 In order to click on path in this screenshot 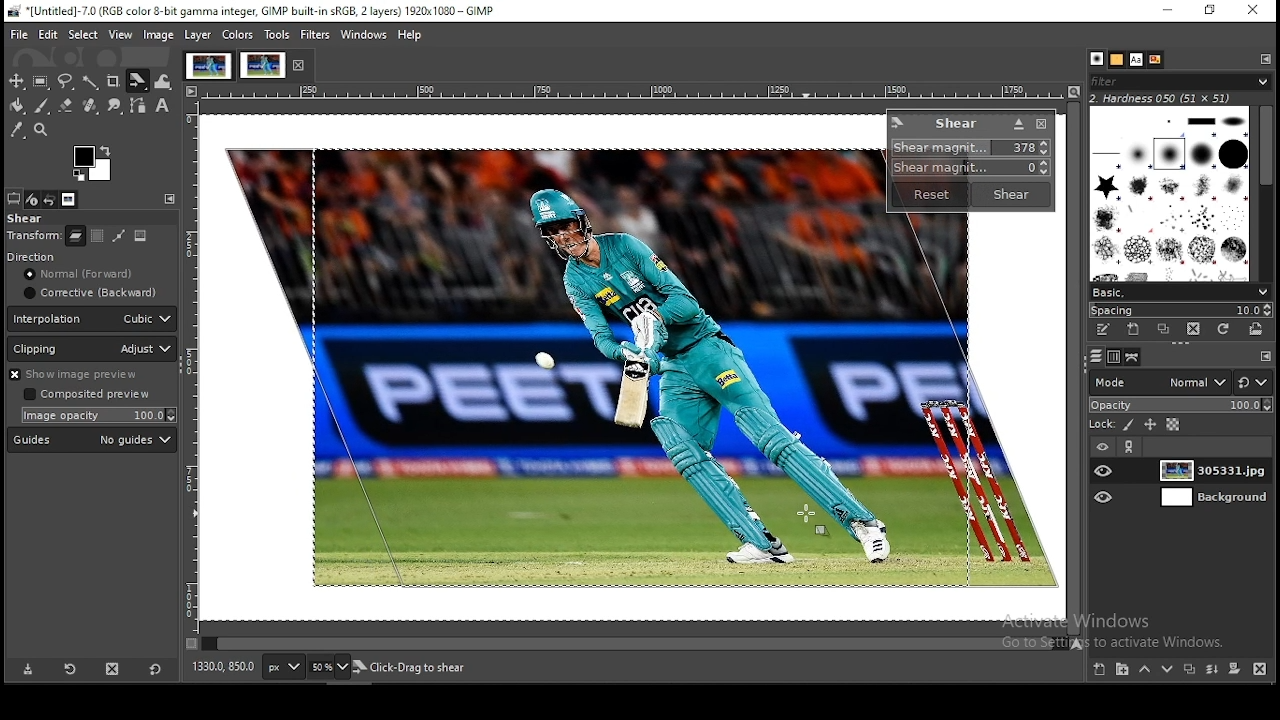, I will do `click(117, 236)`.